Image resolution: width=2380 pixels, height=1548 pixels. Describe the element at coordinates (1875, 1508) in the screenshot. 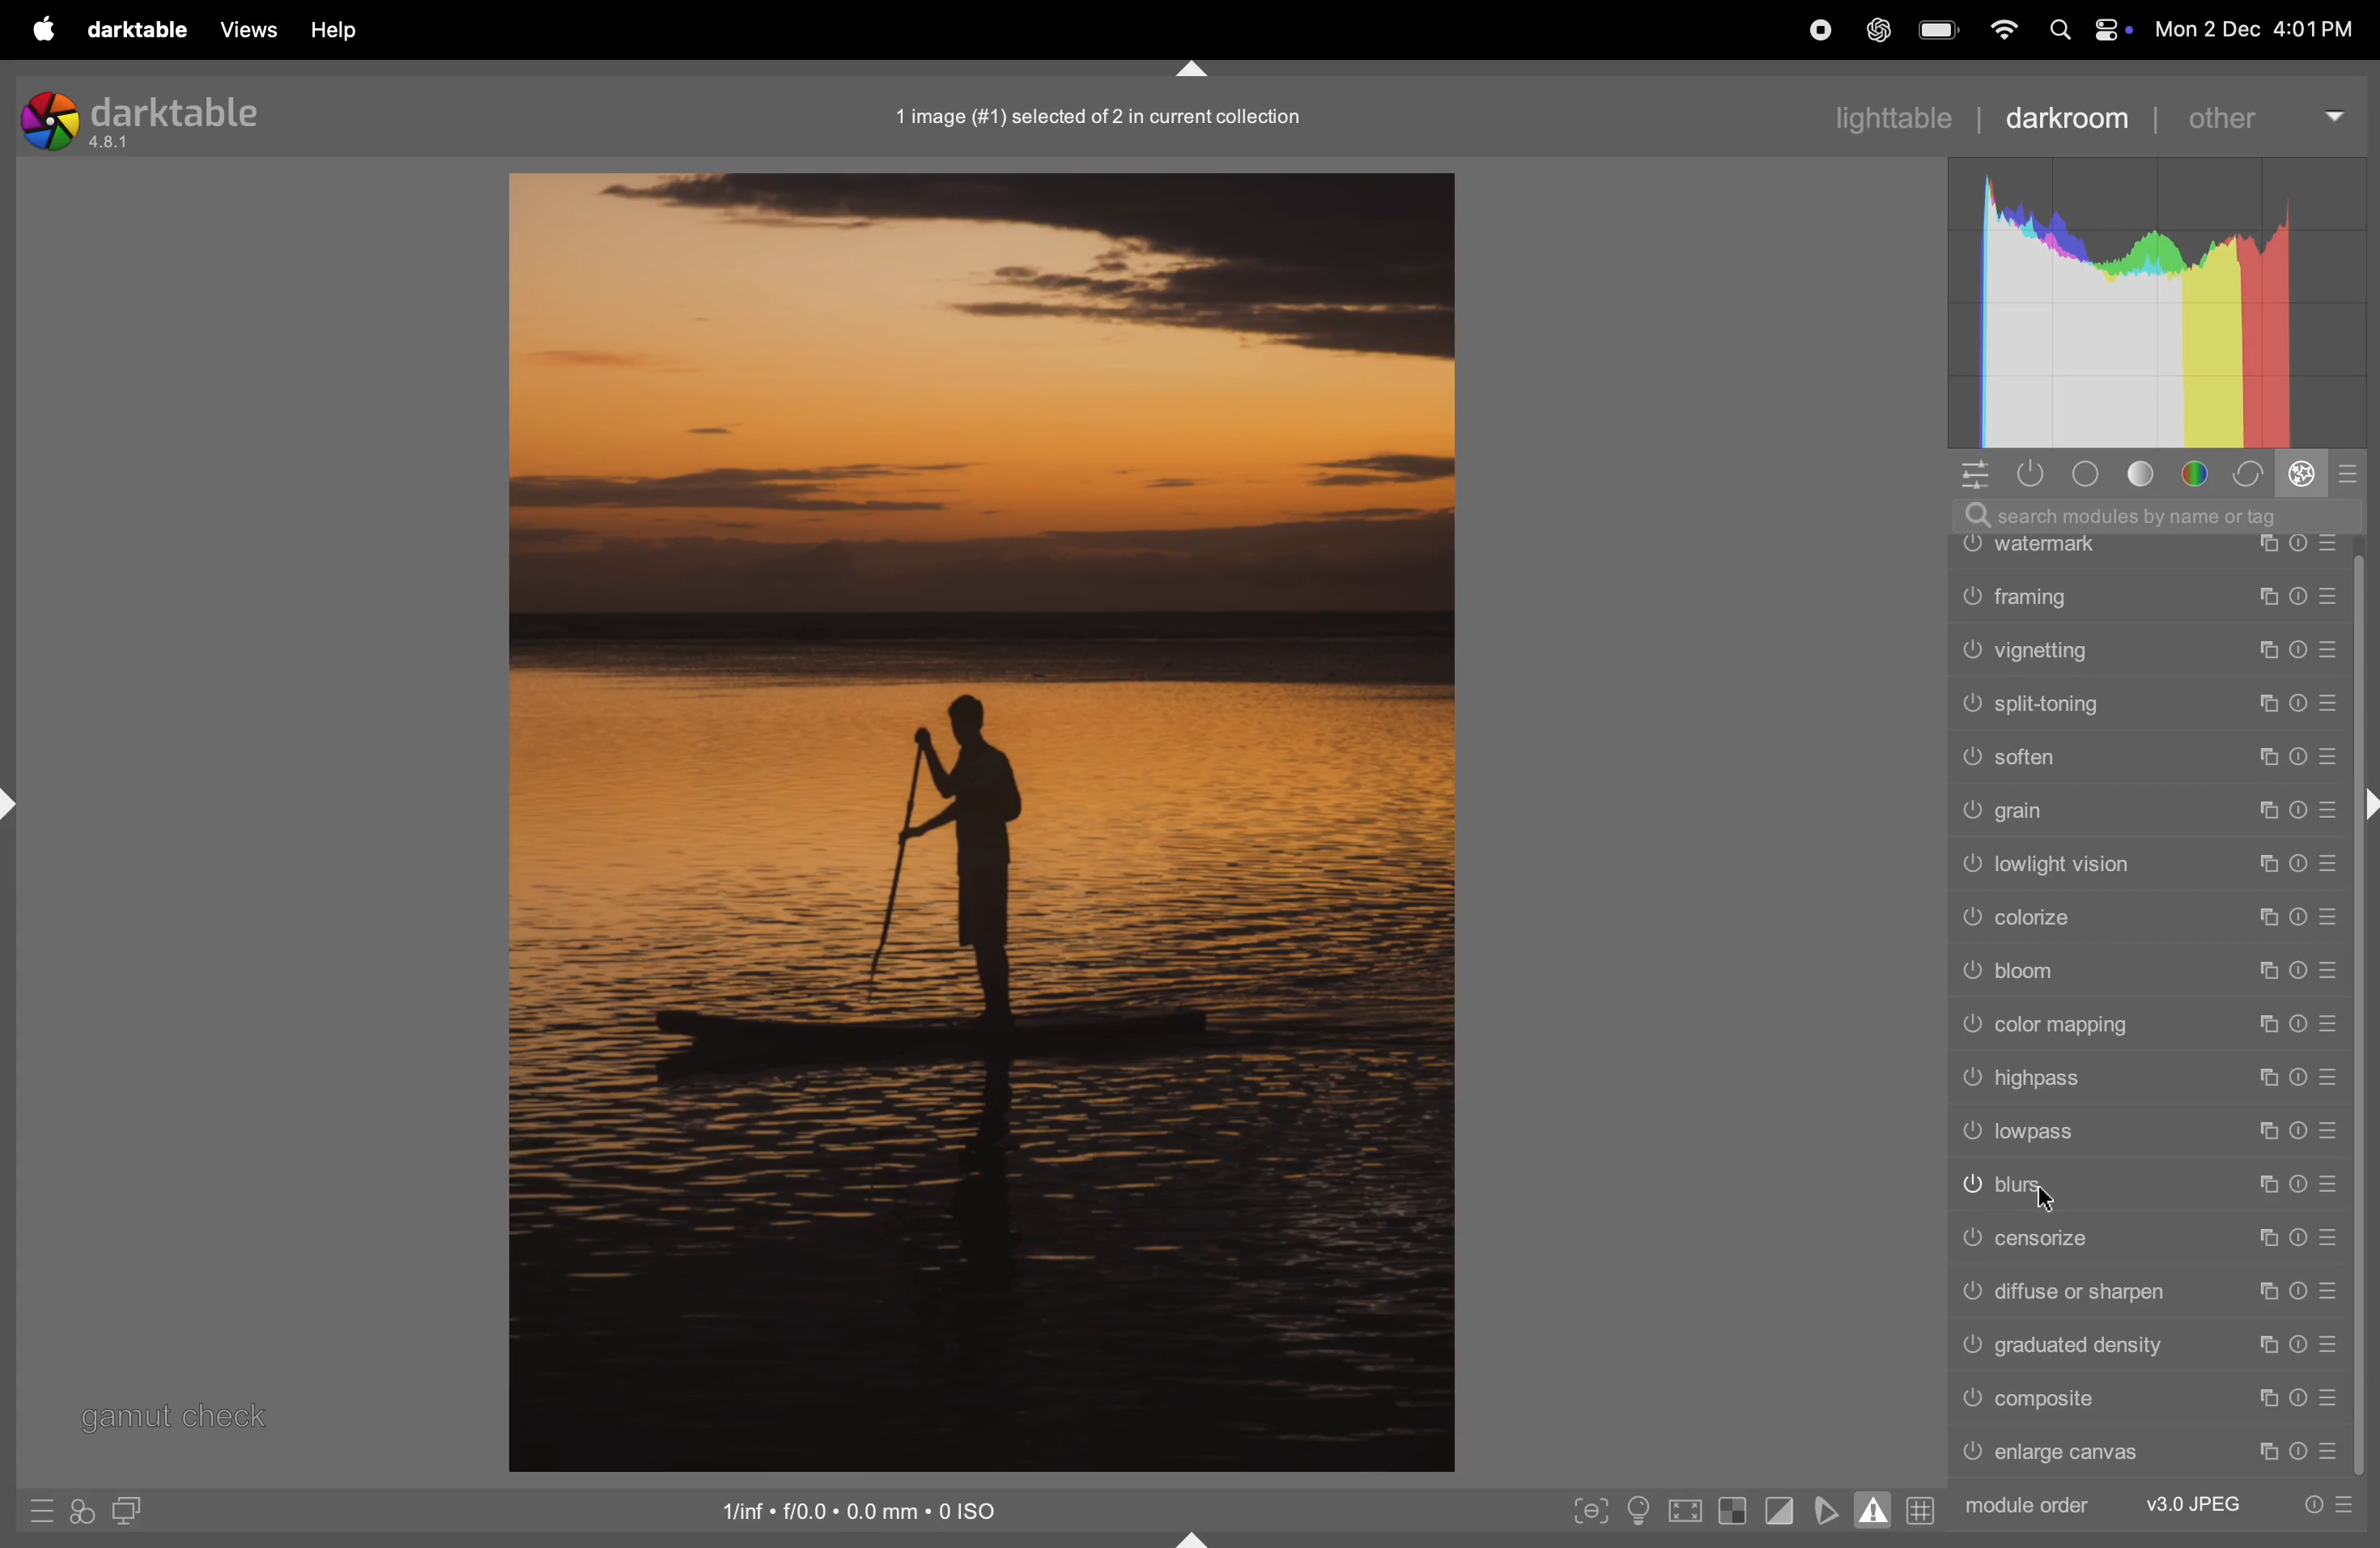

I see `toggle gamut checking` at that location.